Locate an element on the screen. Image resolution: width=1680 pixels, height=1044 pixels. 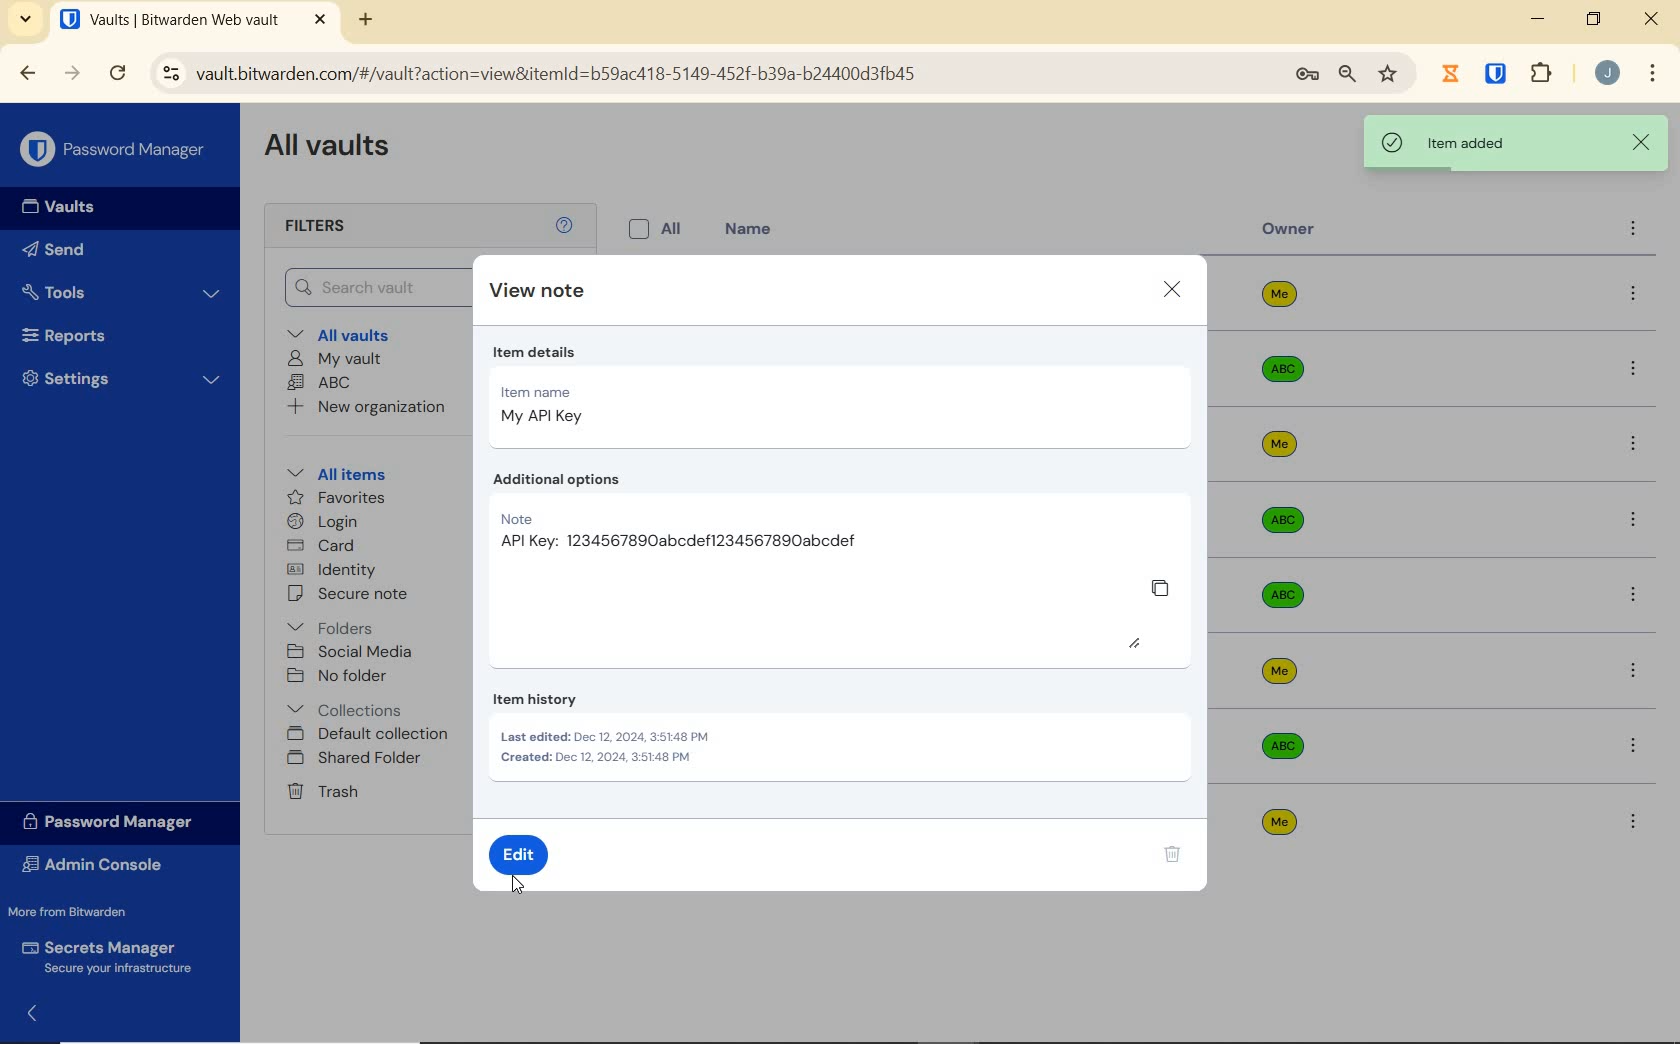
BACK is located at coordinates (28, 72).